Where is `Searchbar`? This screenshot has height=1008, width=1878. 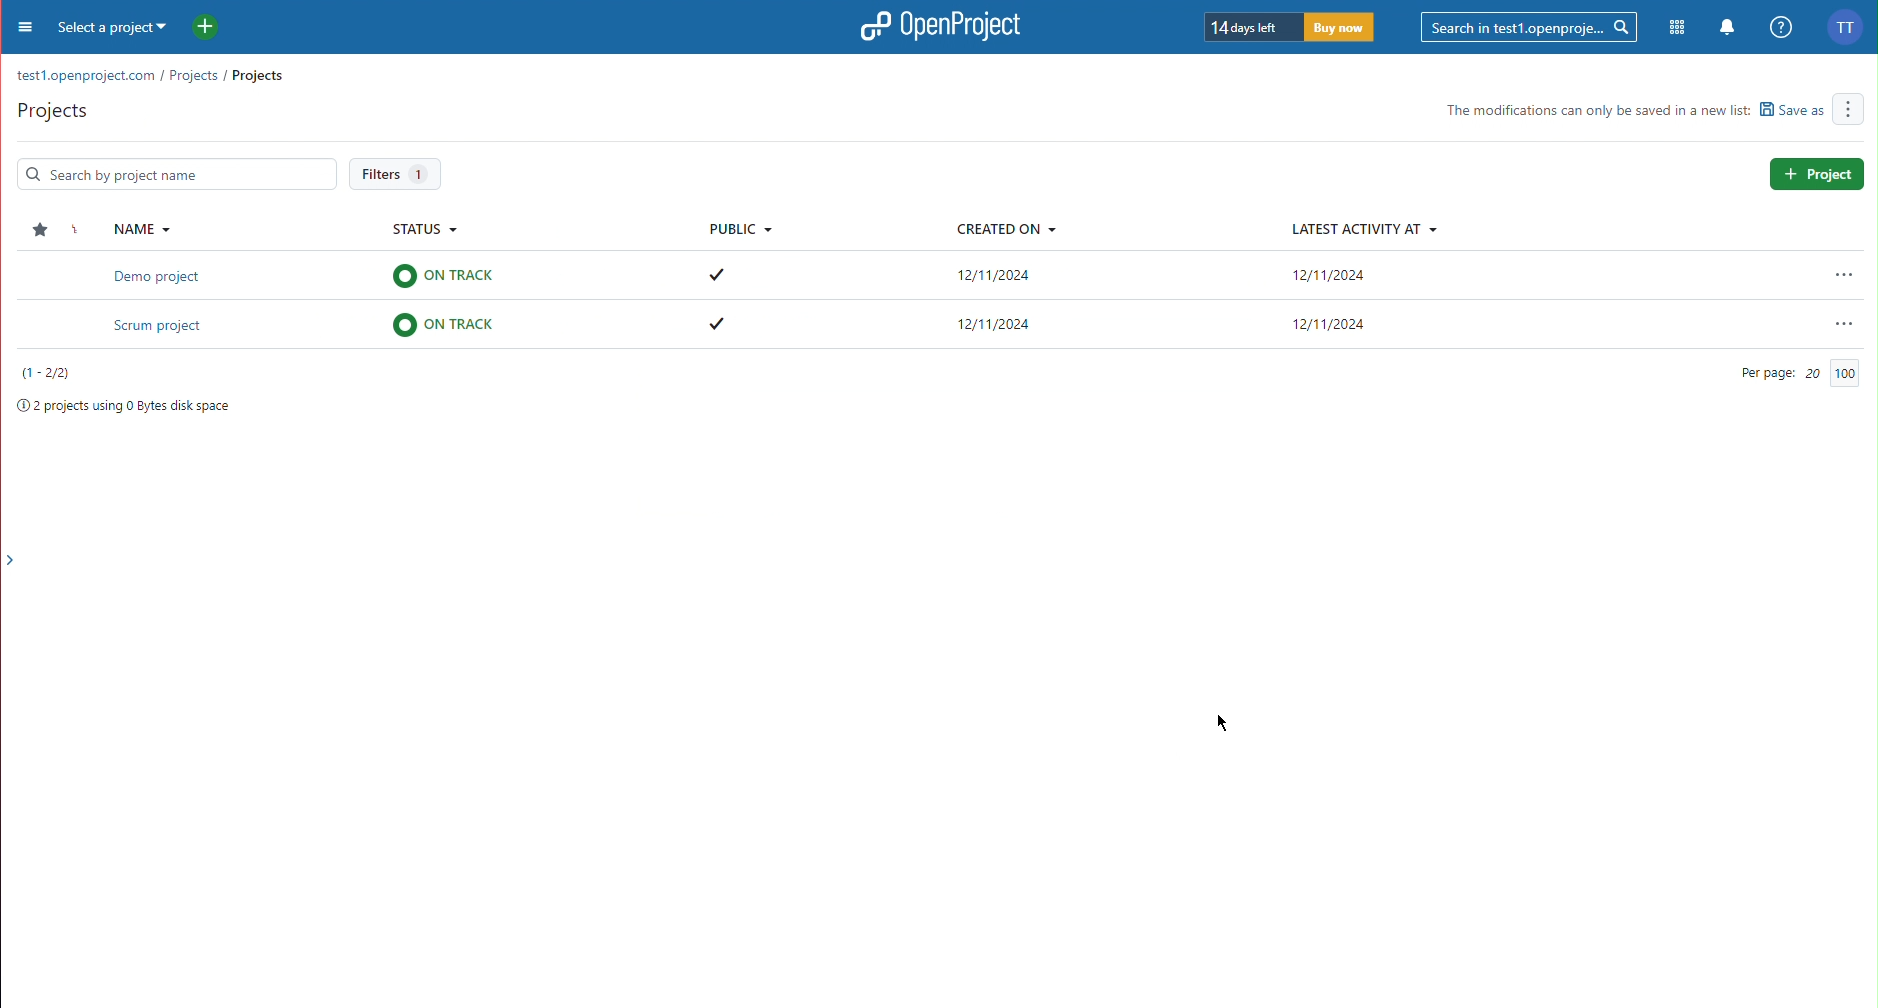
Searchbar is located at coordinates (1522, 27).